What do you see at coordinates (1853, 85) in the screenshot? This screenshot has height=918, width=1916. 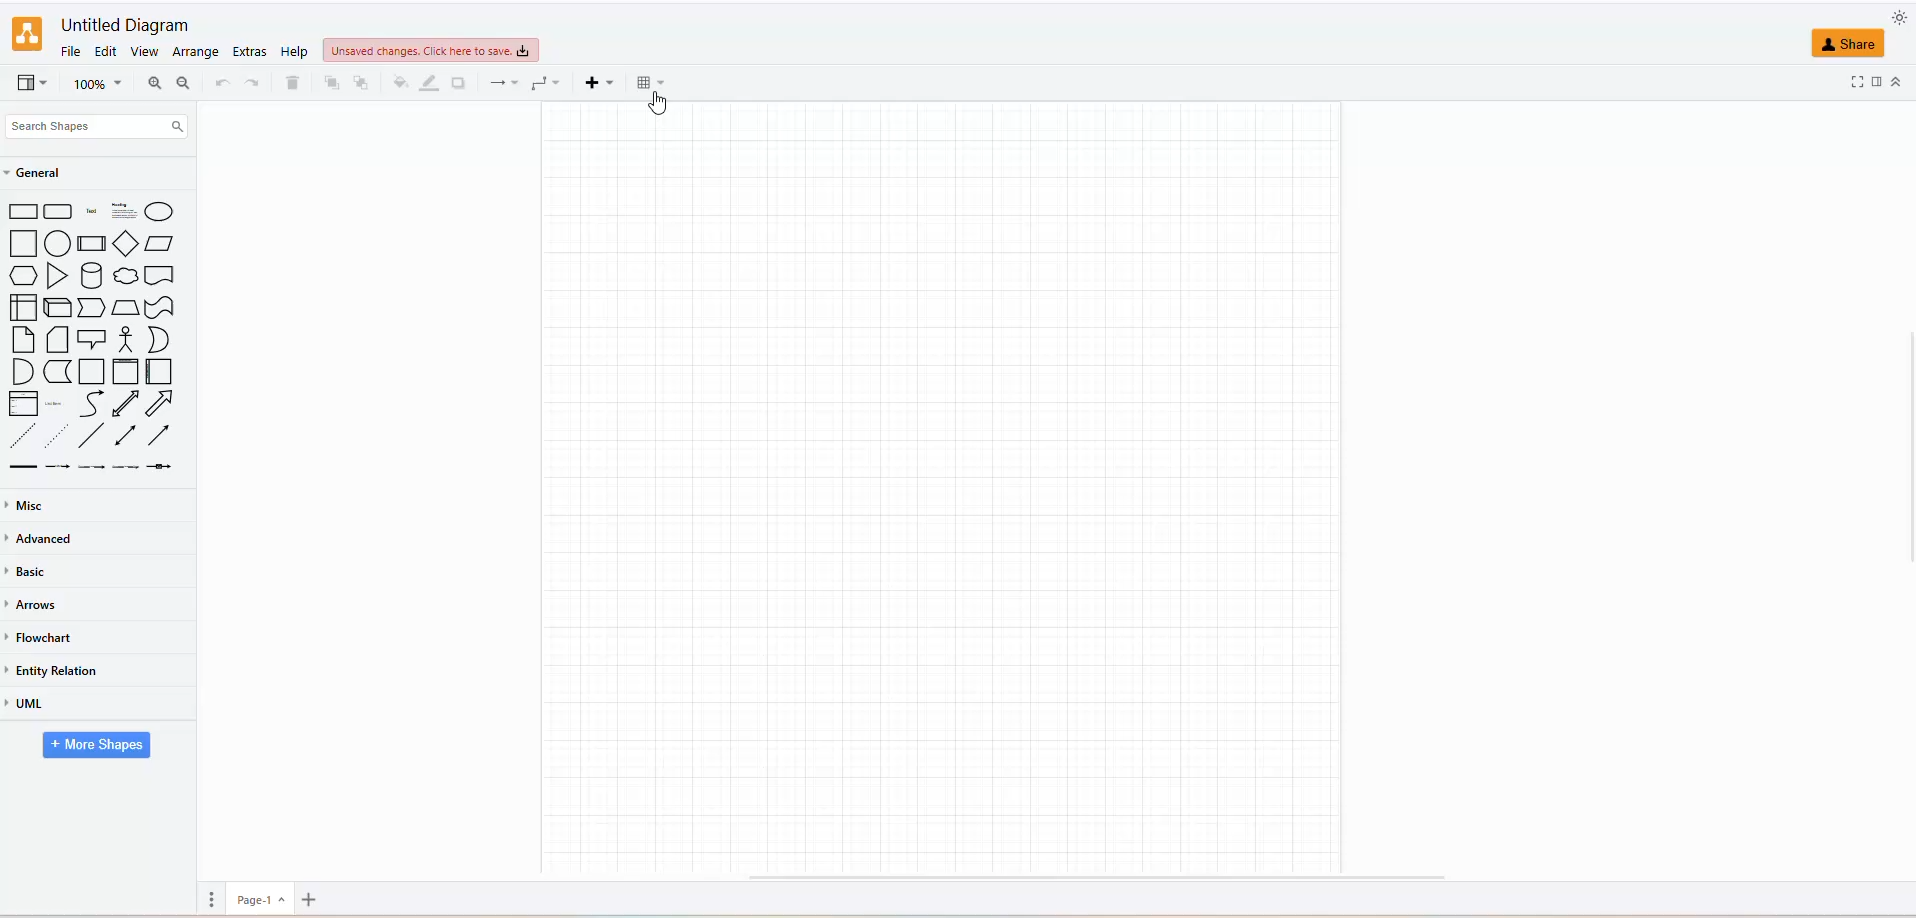 I see `fullscreen` at bounding box center [1853, 85].